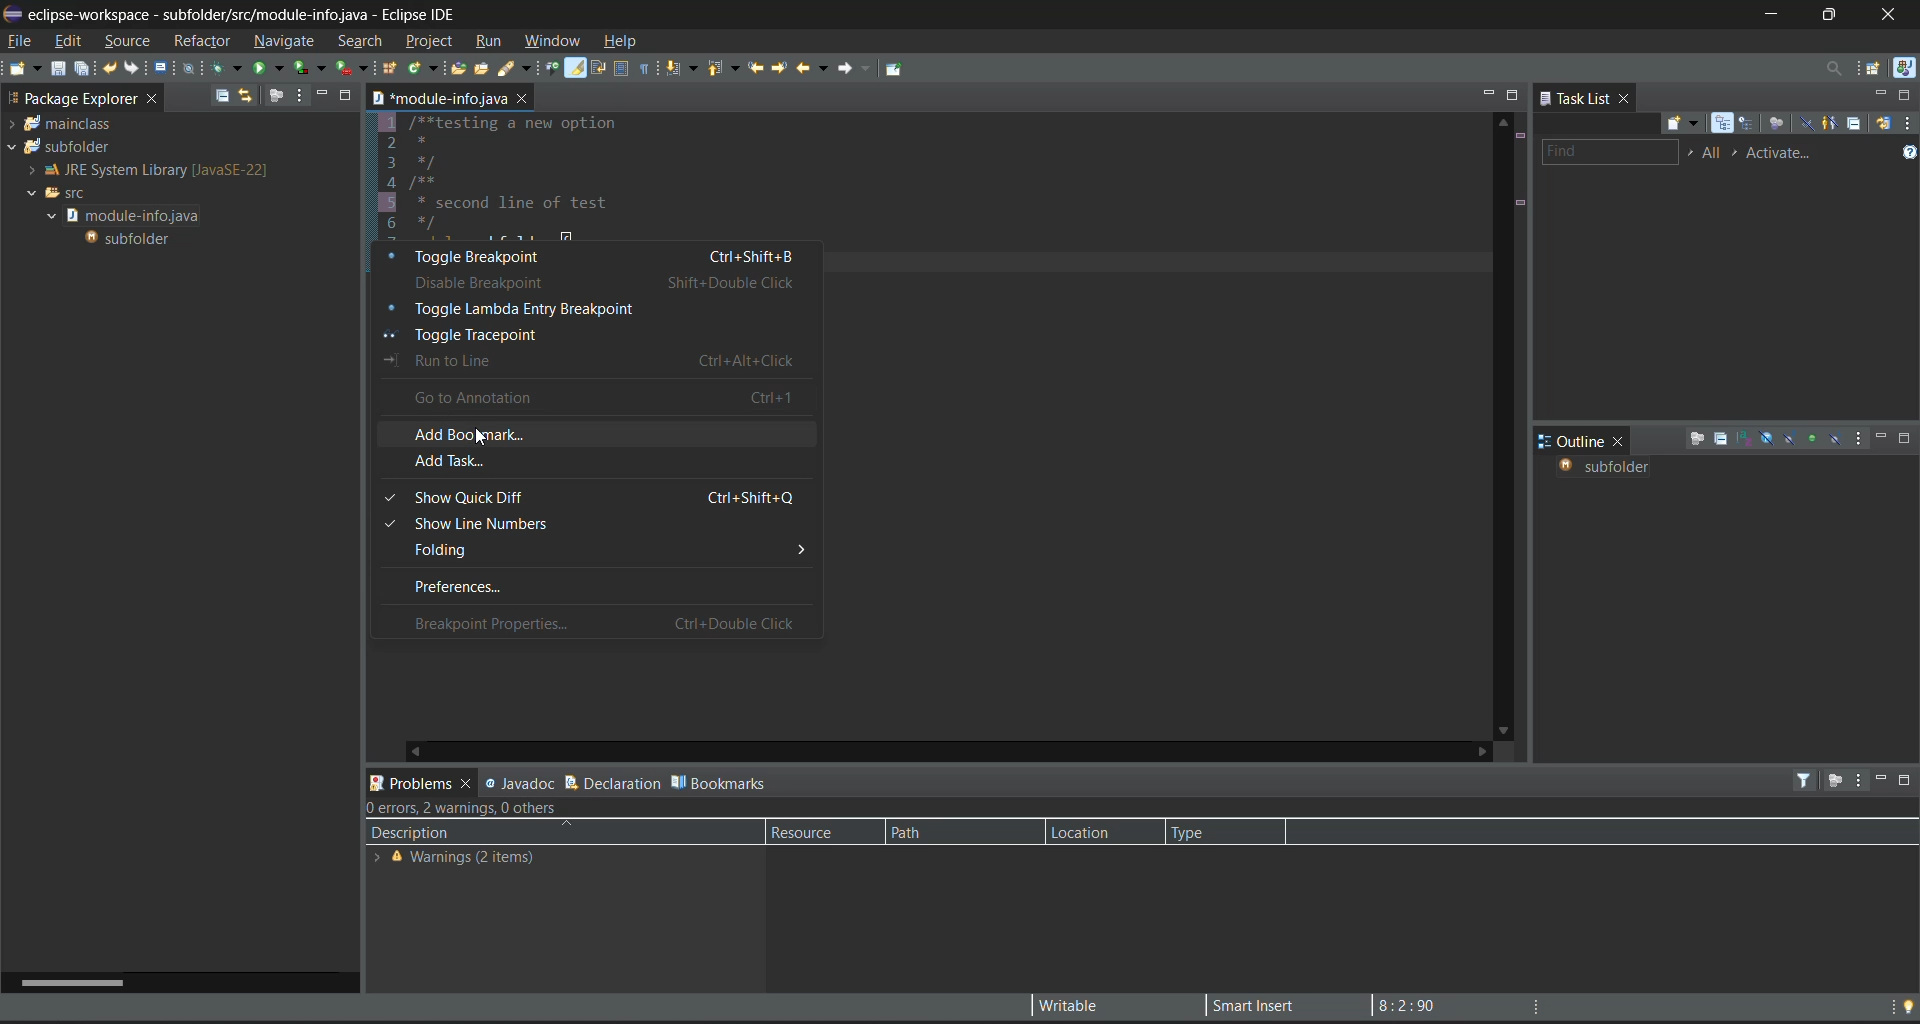  Describe the element at coordinates (621, 69) in the screenshot. I see `toggle block selection mode ` at that location.